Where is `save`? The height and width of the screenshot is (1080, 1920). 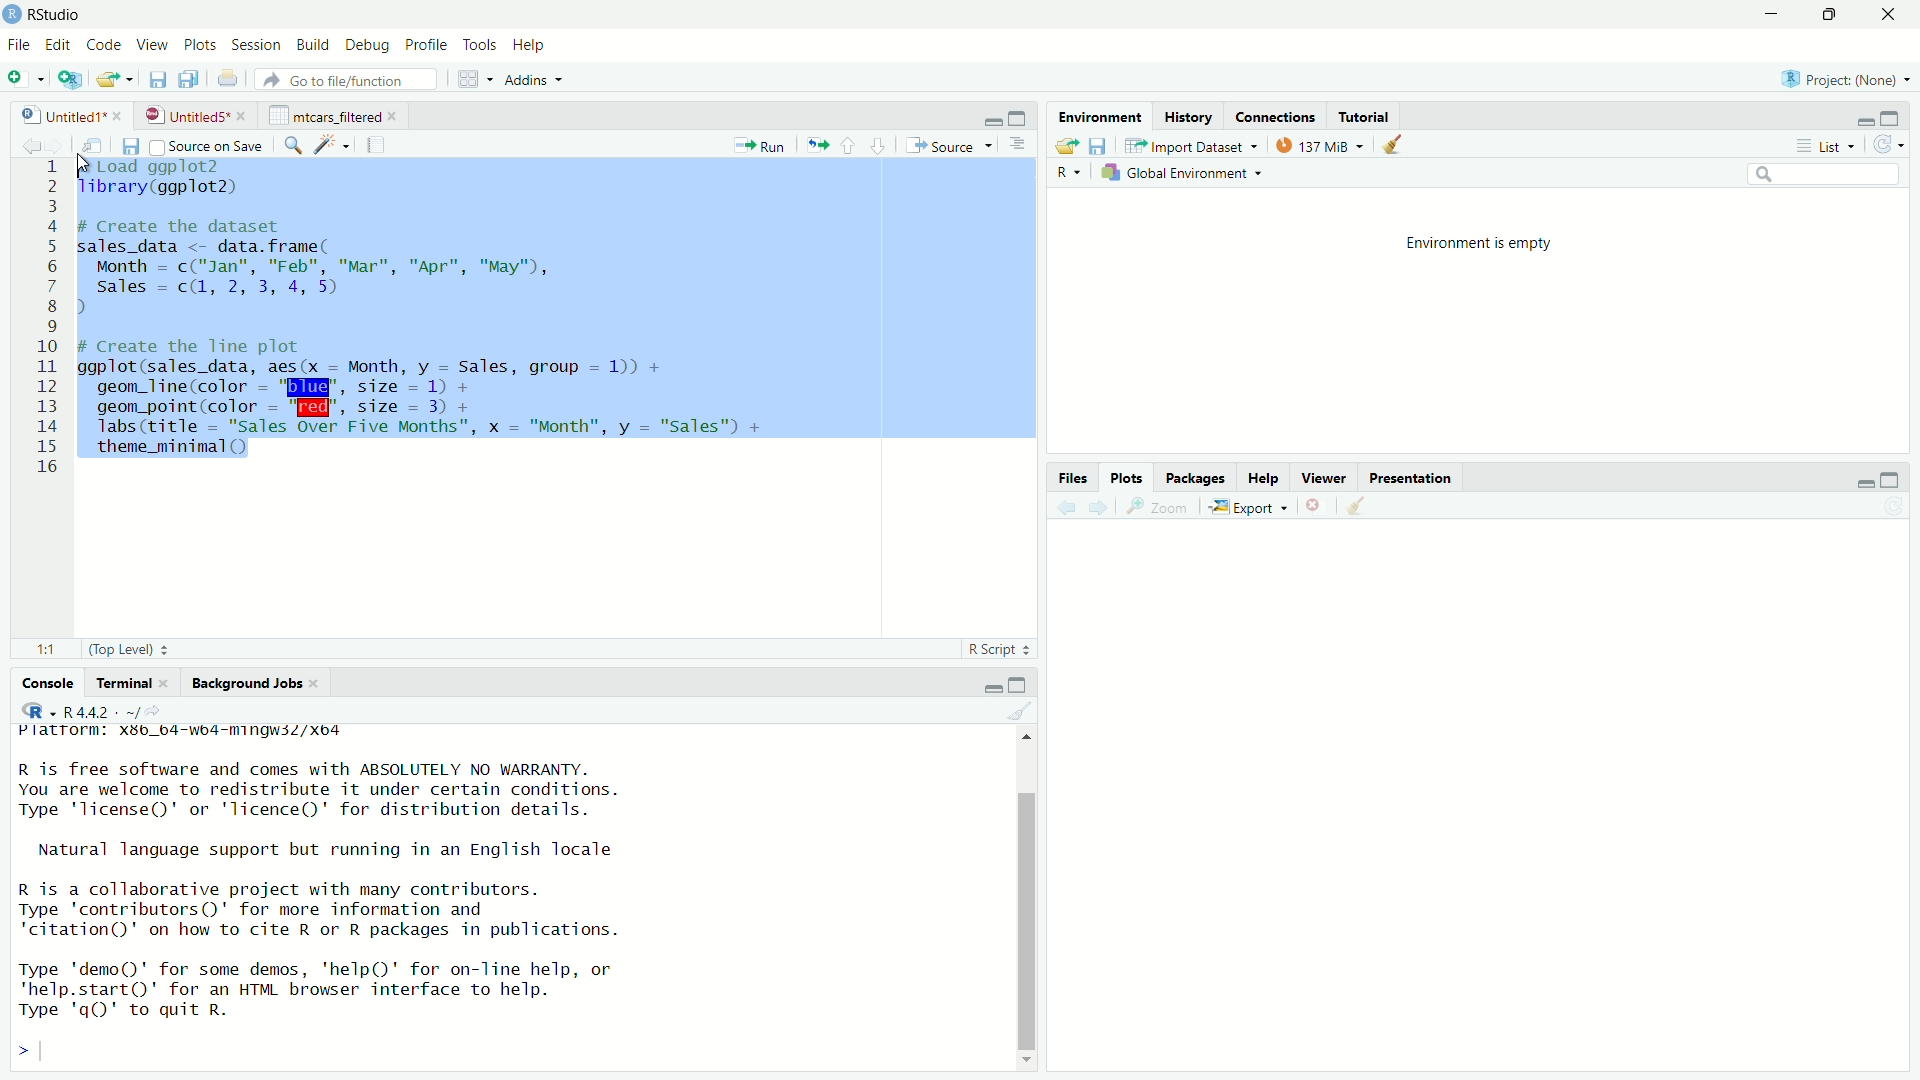
save is located at coordinates (133, 147).